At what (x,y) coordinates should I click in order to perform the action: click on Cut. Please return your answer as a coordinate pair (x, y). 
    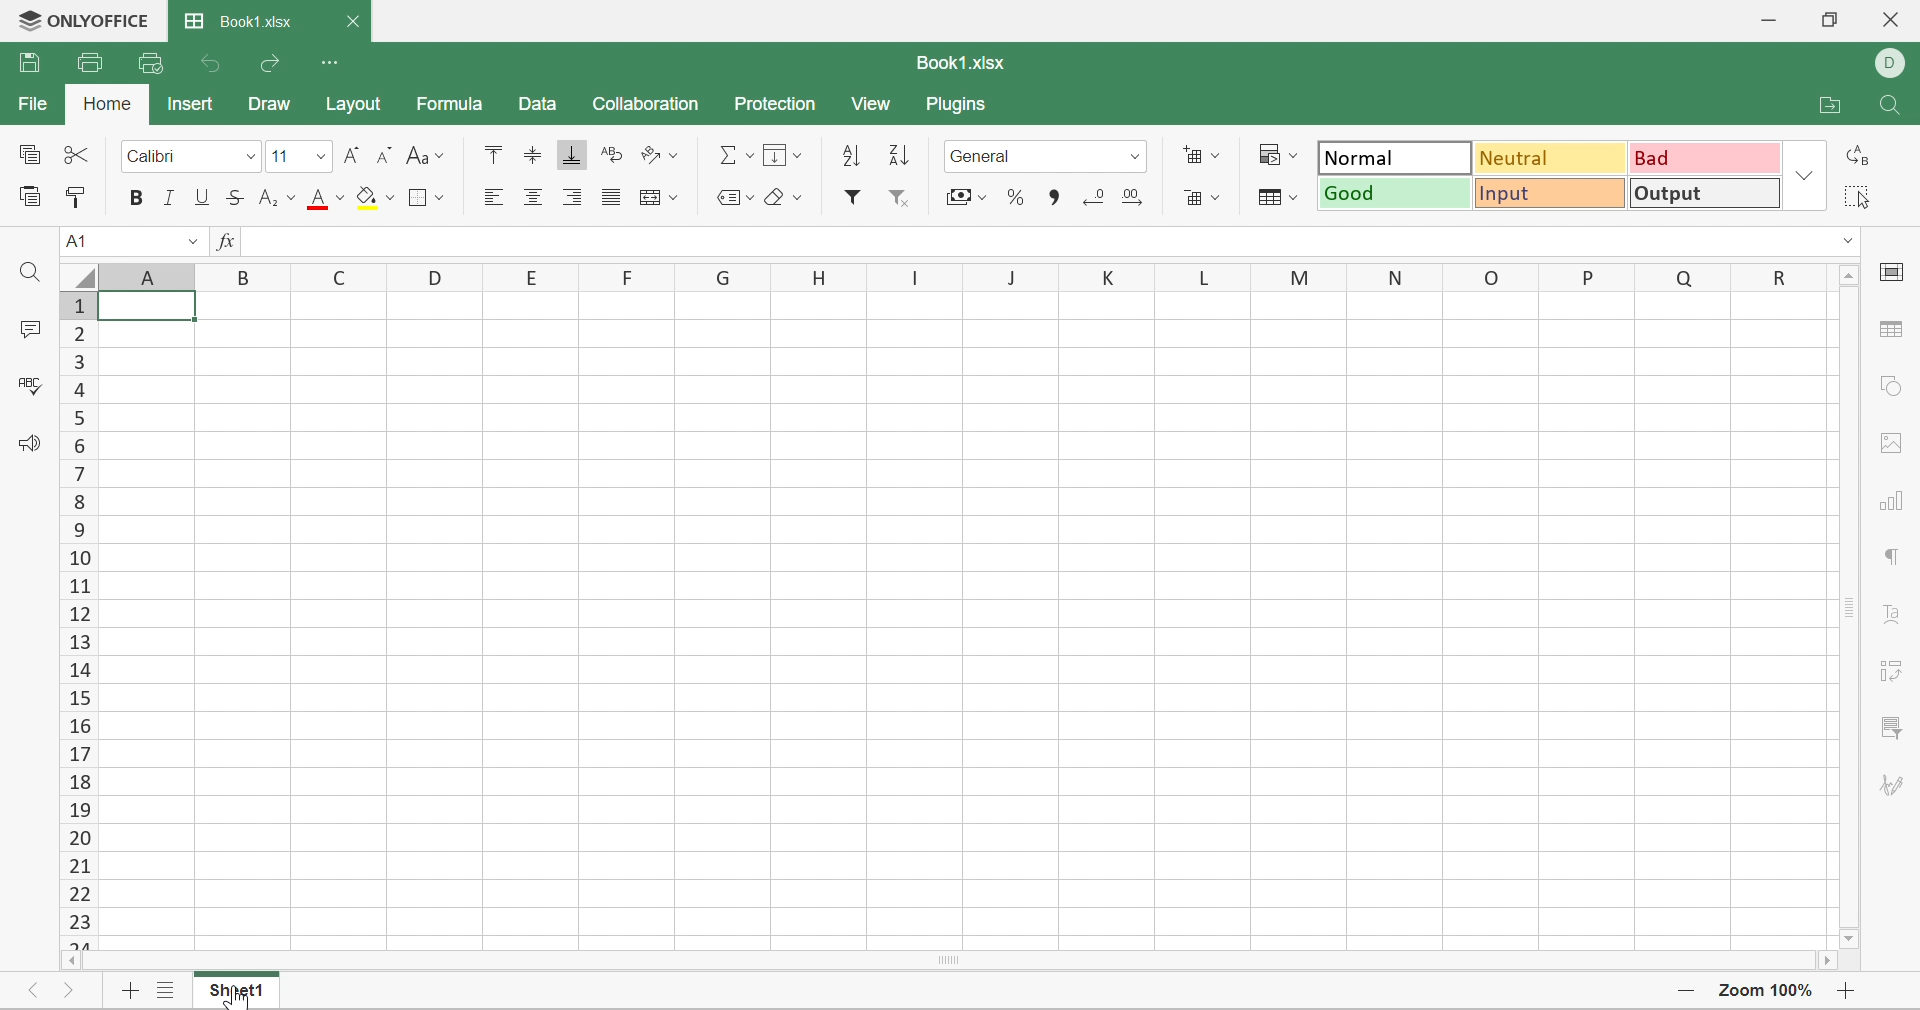
    Looking at the image, I should click on (82, 157).